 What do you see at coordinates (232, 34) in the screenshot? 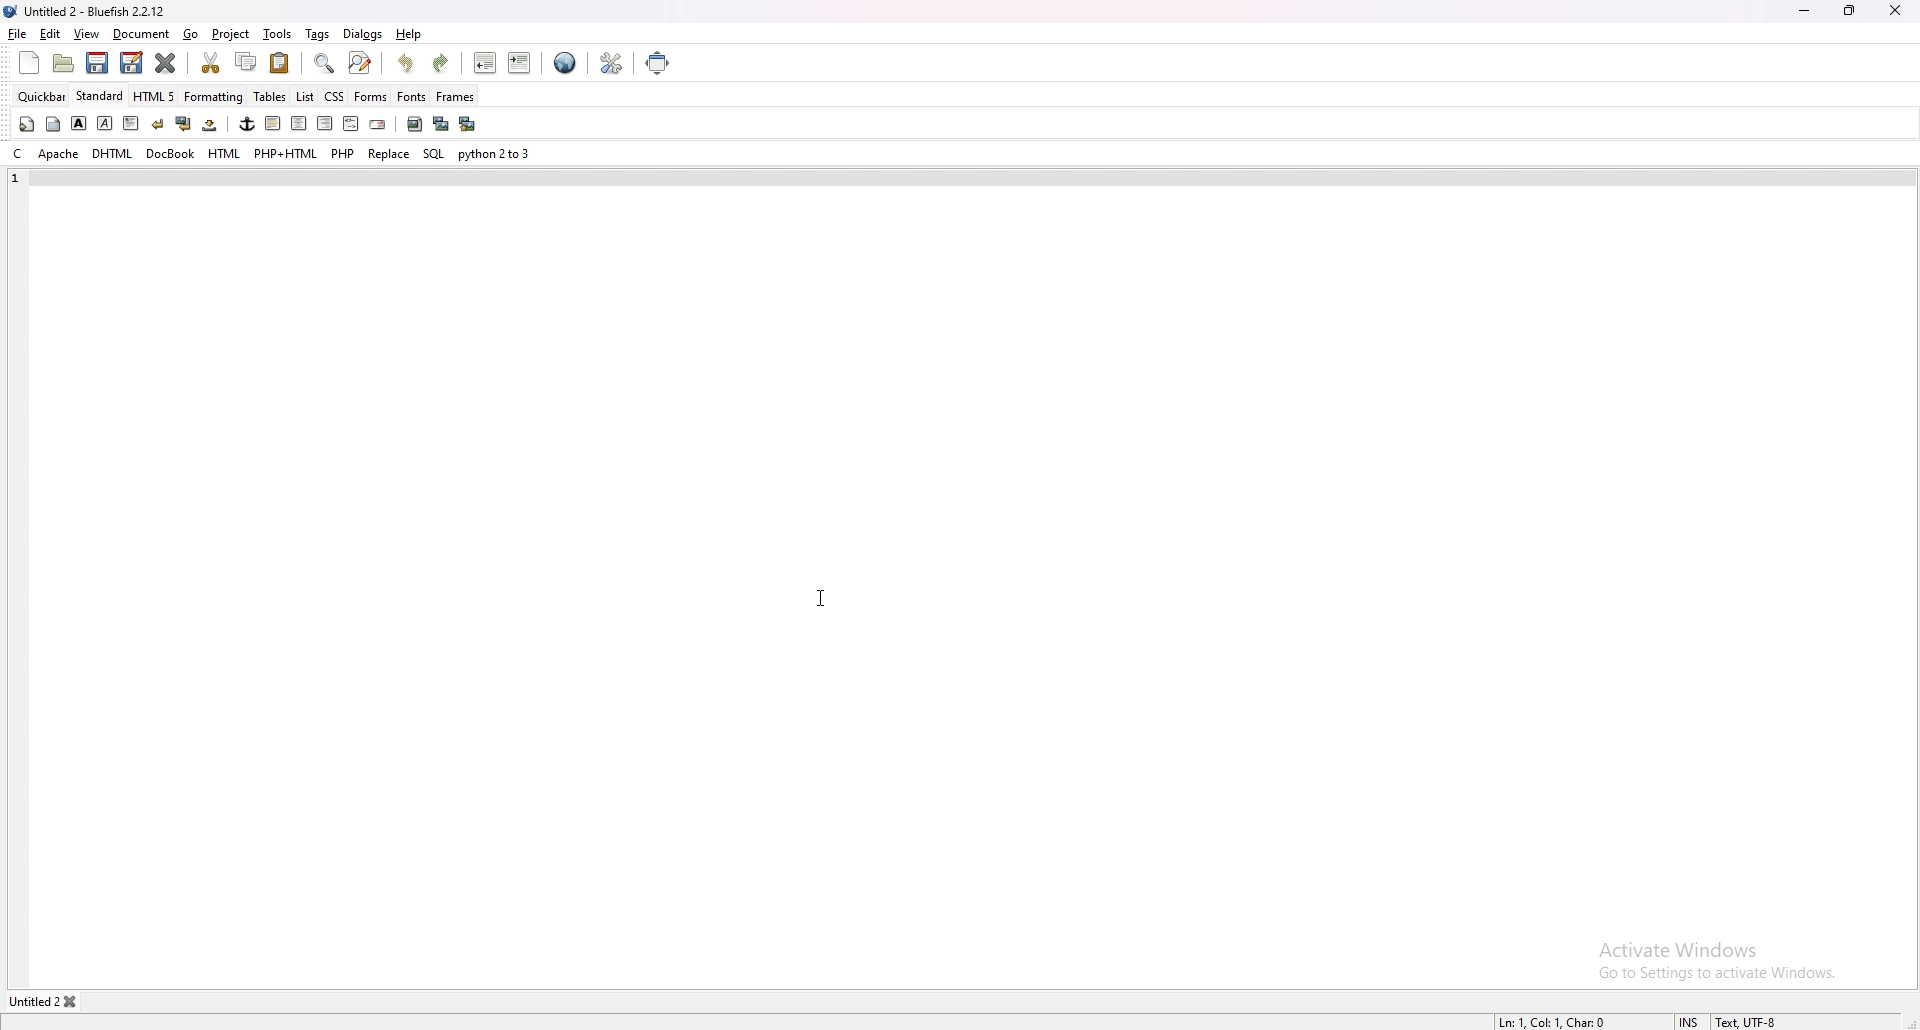
I see `project` at bounding box center [232, 34].